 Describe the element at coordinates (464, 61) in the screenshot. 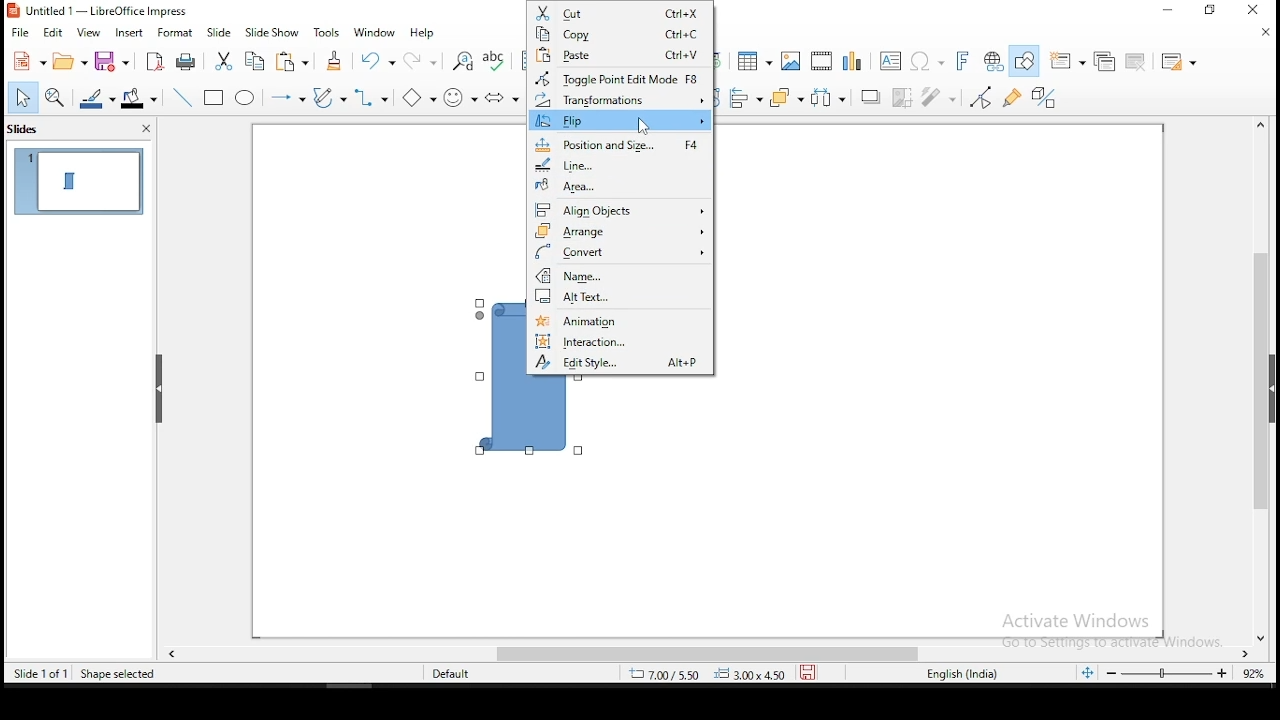

I see `find and replace` at that location.